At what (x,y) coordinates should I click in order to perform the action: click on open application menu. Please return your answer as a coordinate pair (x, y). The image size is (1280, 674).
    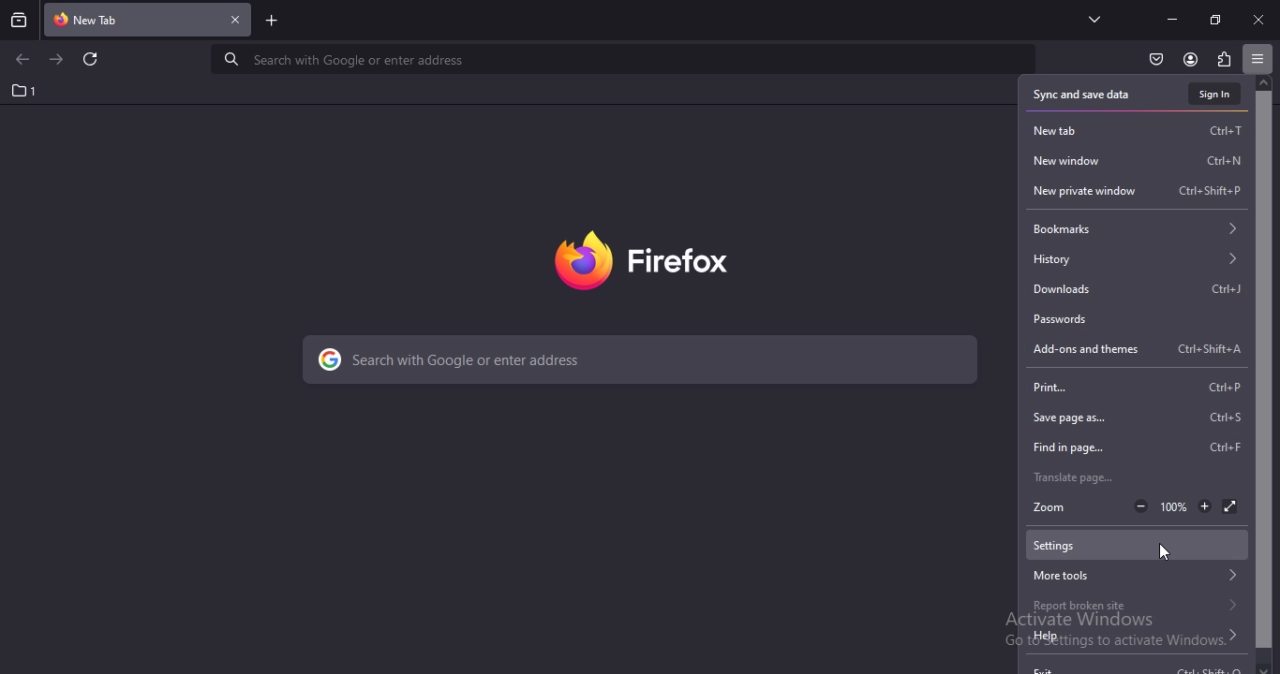
    Looking at the image, I should click on (1258, 58).